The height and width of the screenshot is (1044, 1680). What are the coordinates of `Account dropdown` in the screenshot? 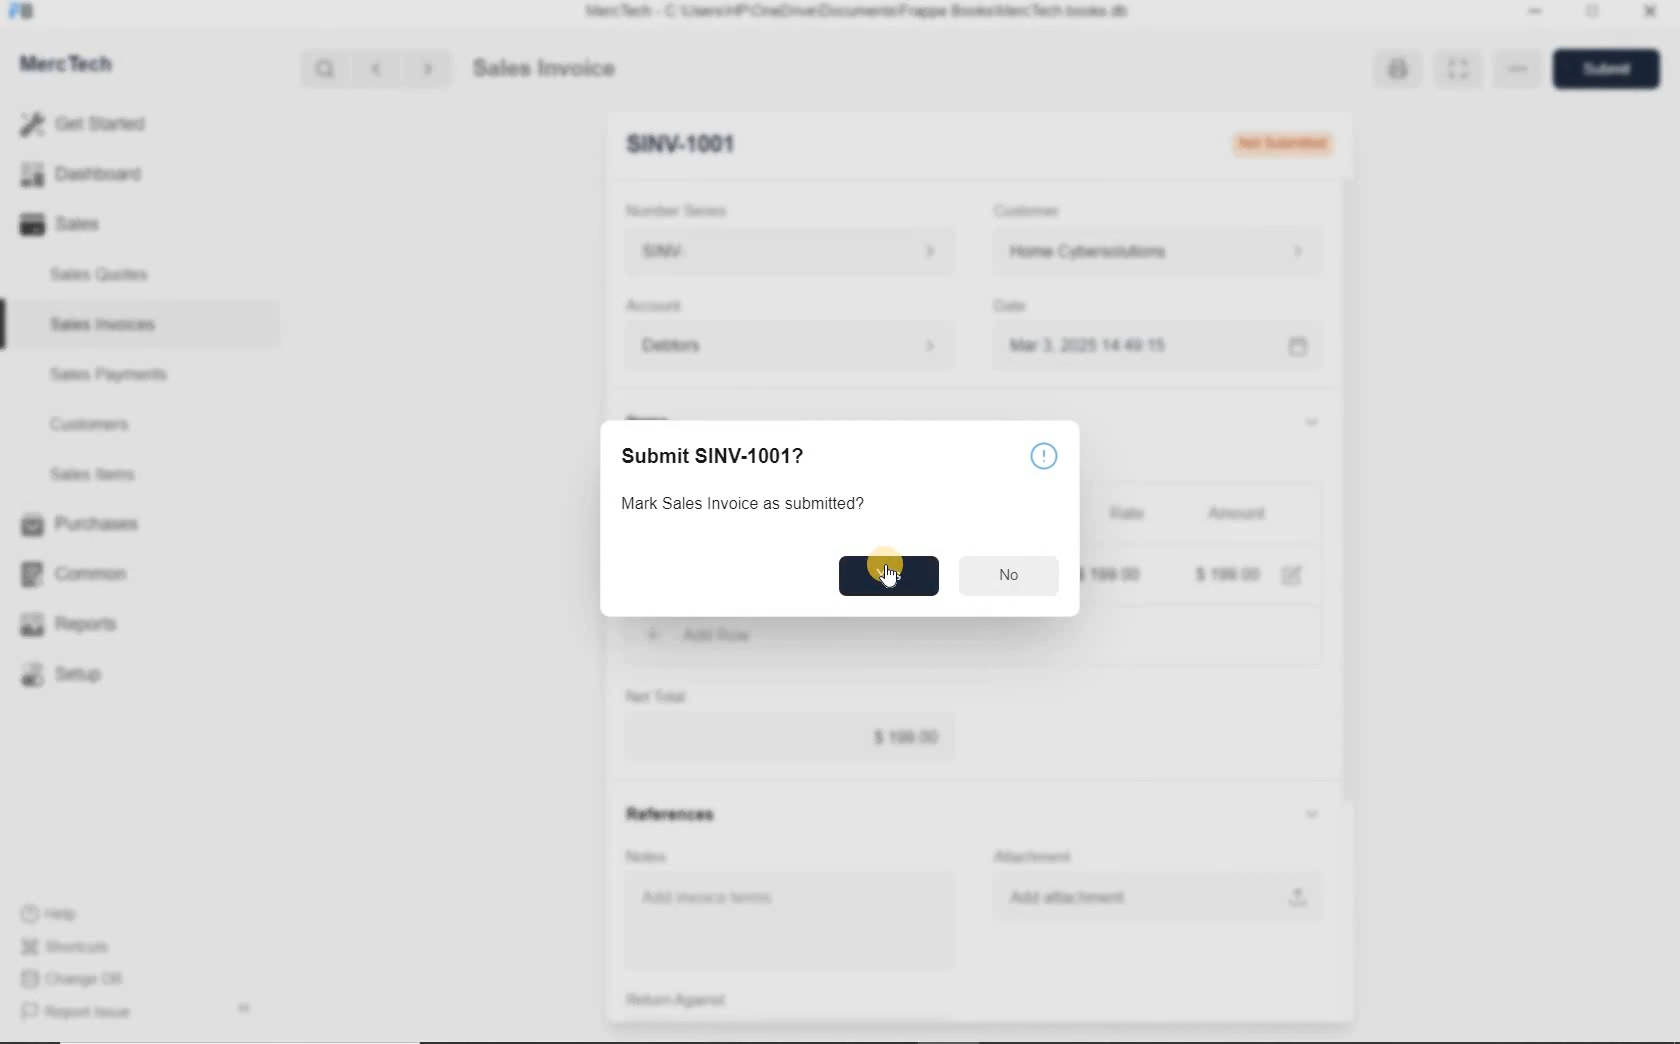 It's located at (793, 348).